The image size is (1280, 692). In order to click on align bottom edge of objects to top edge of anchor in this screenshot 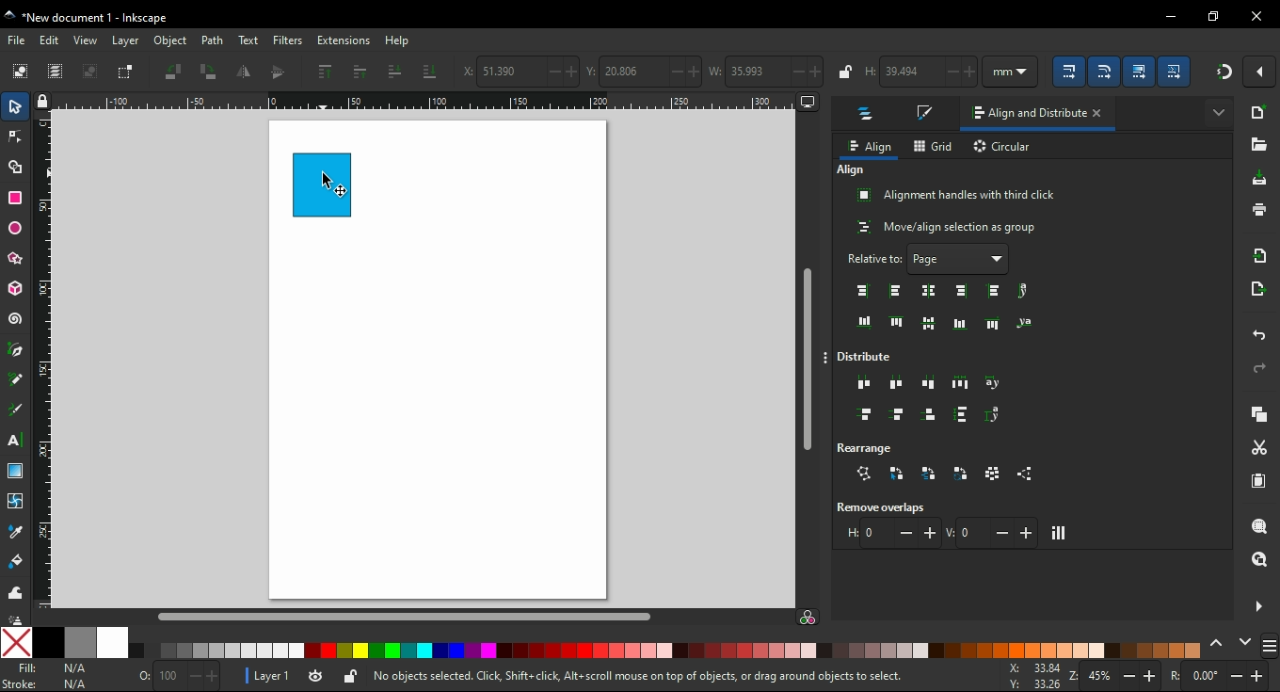, I will do `click(865, 322)`.